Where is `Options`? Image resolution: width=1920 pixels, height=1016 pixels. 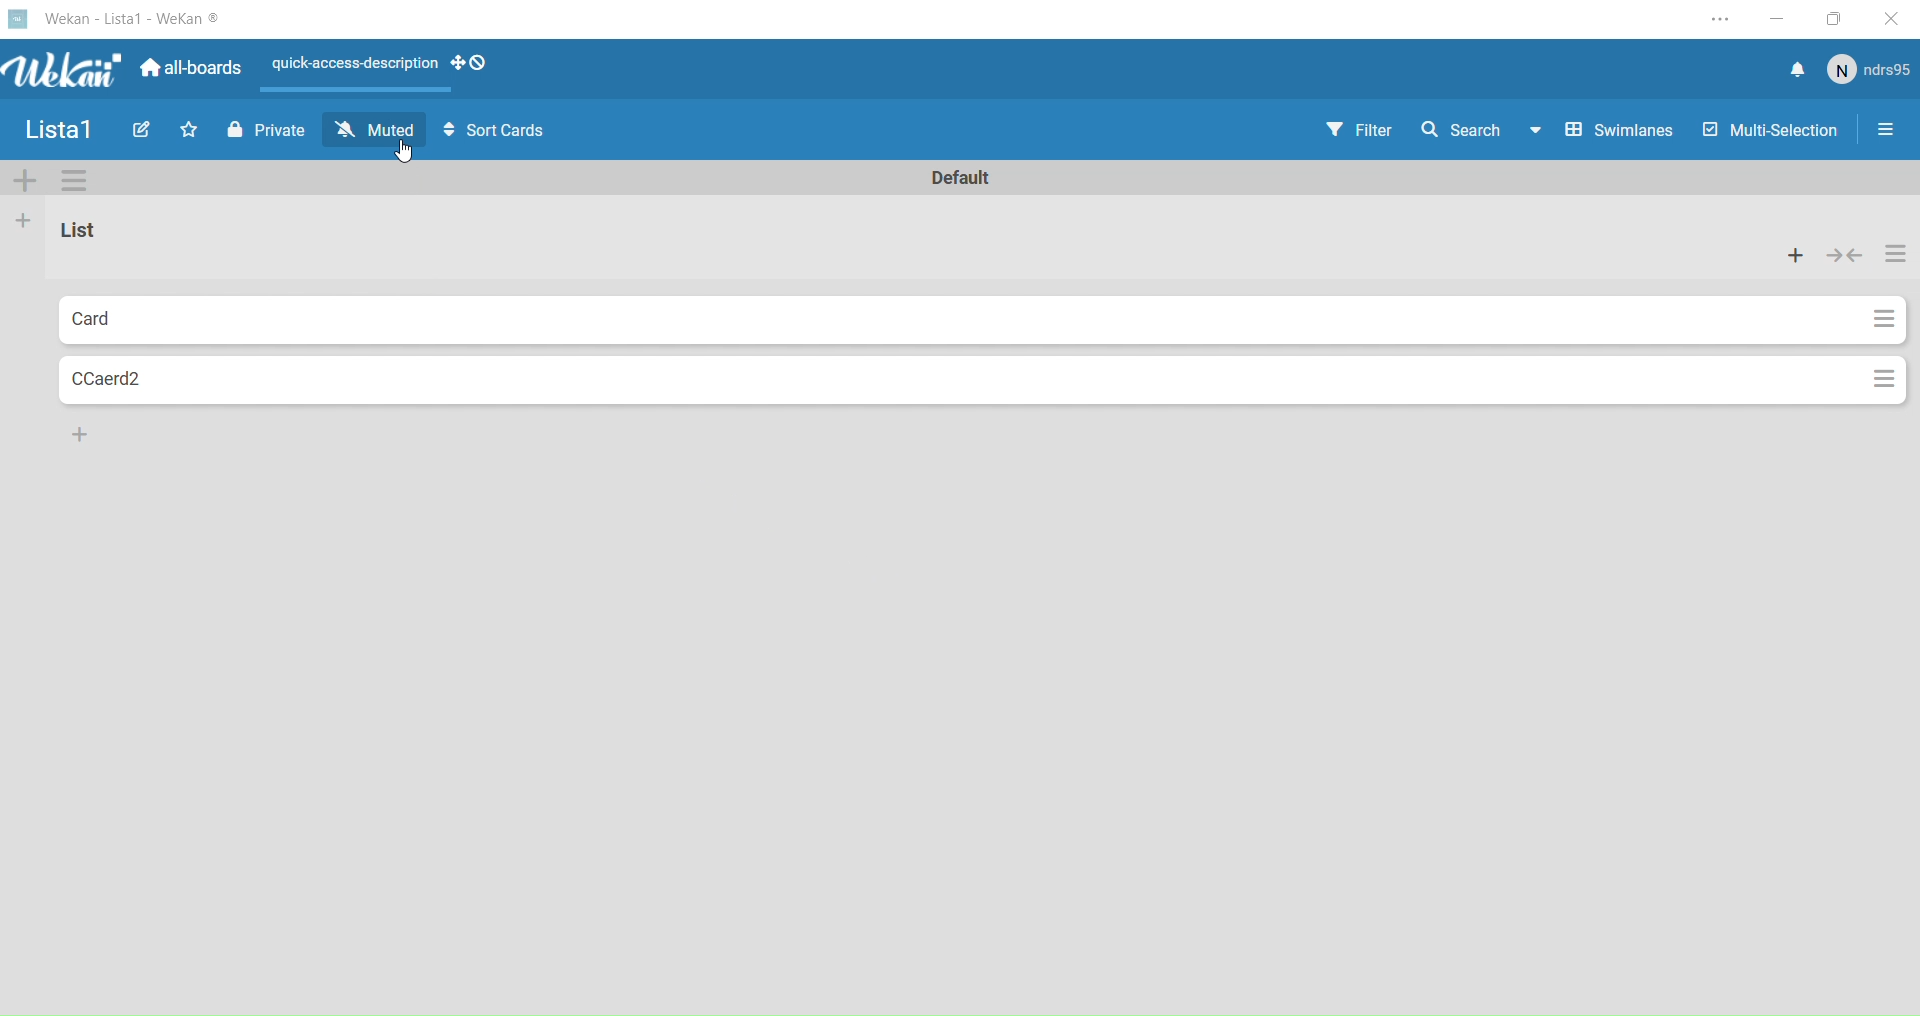
Options is located at coordinates (1899, 255).